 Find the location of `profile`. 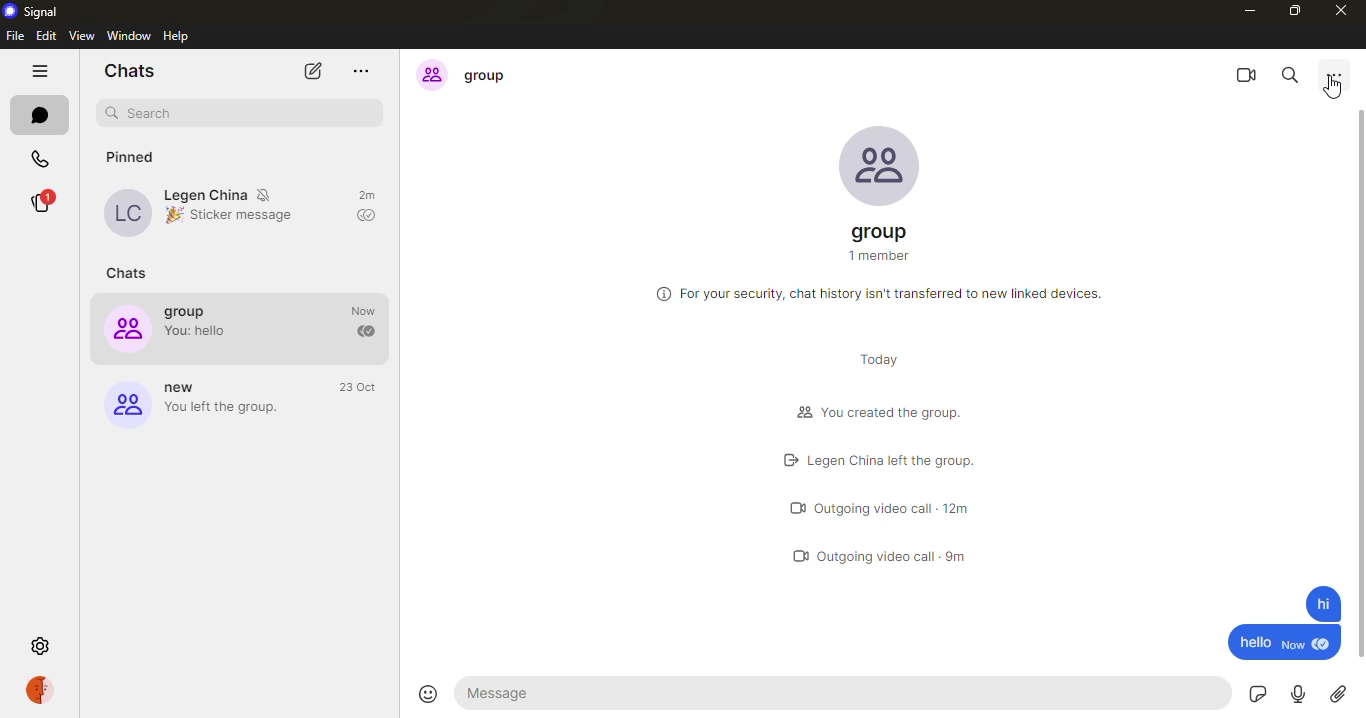

profile is located at coordinates (43, 689).